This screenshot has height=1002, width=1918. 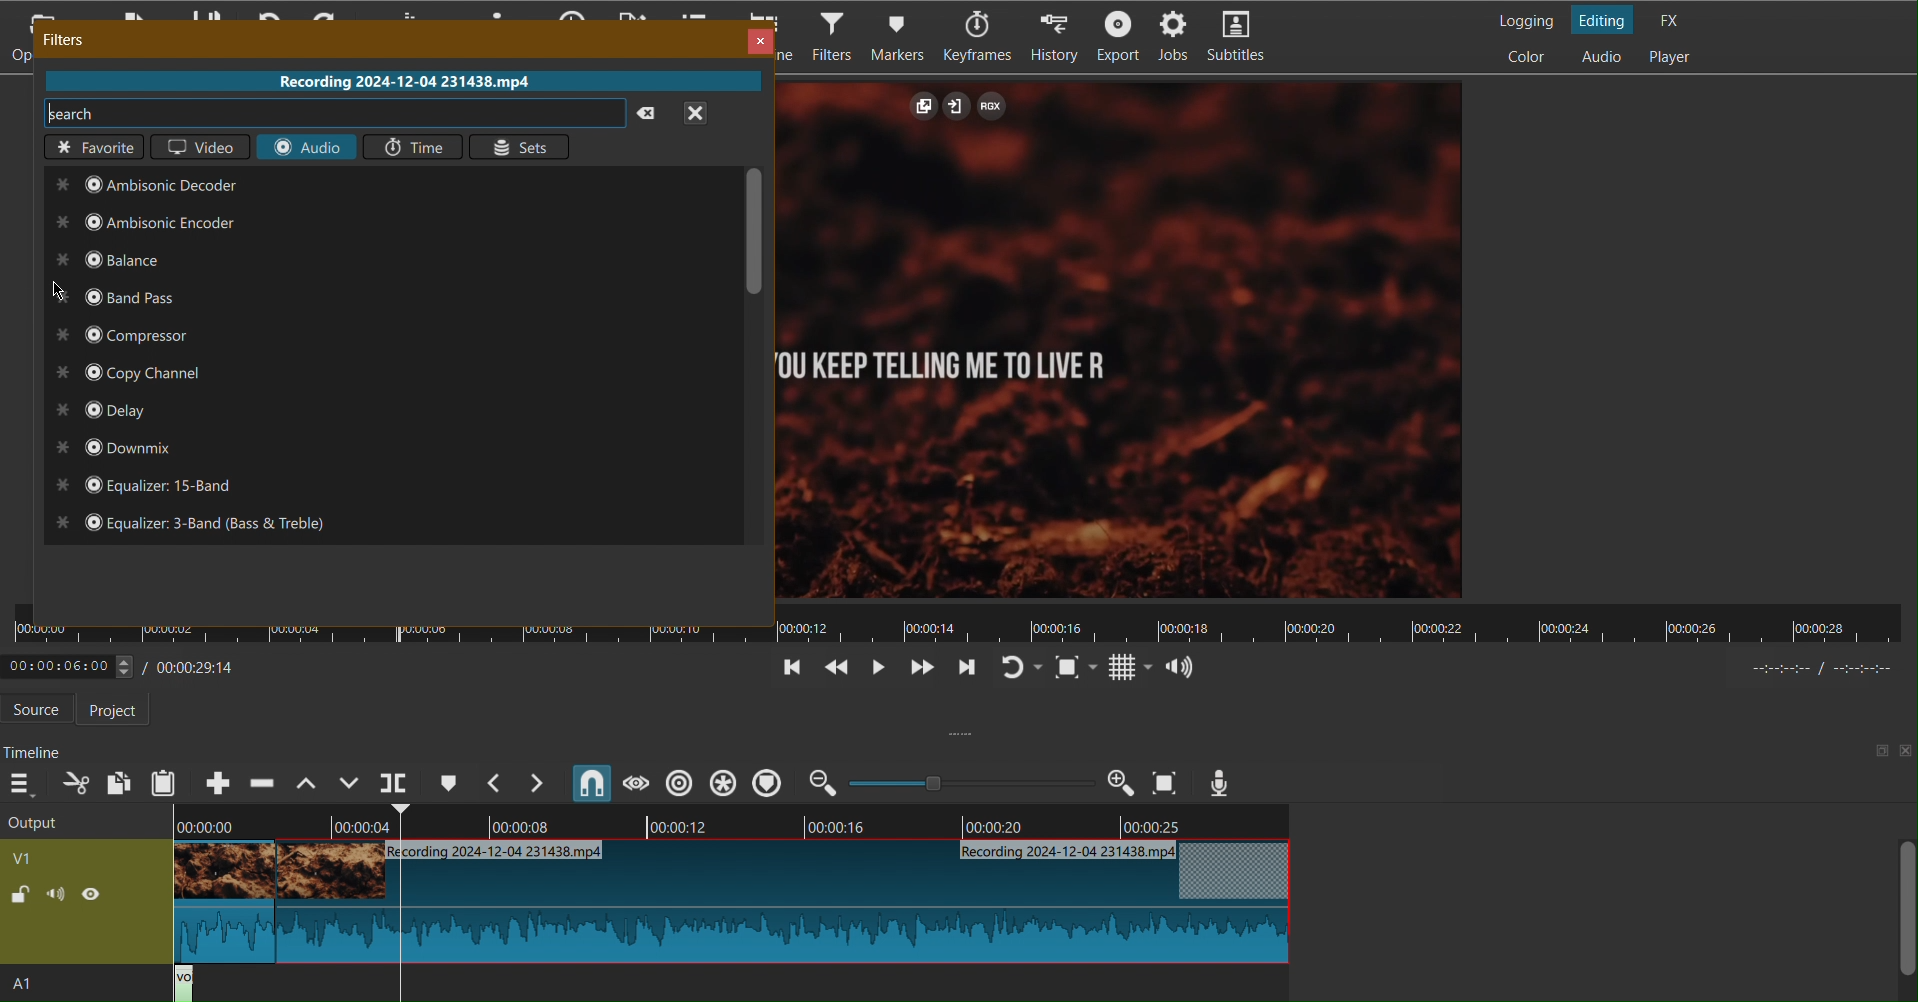 What do you see at coordinates (1166, 782) in the screenshot?
I see `Zoom Fit` at bounding box center [1166, 782].